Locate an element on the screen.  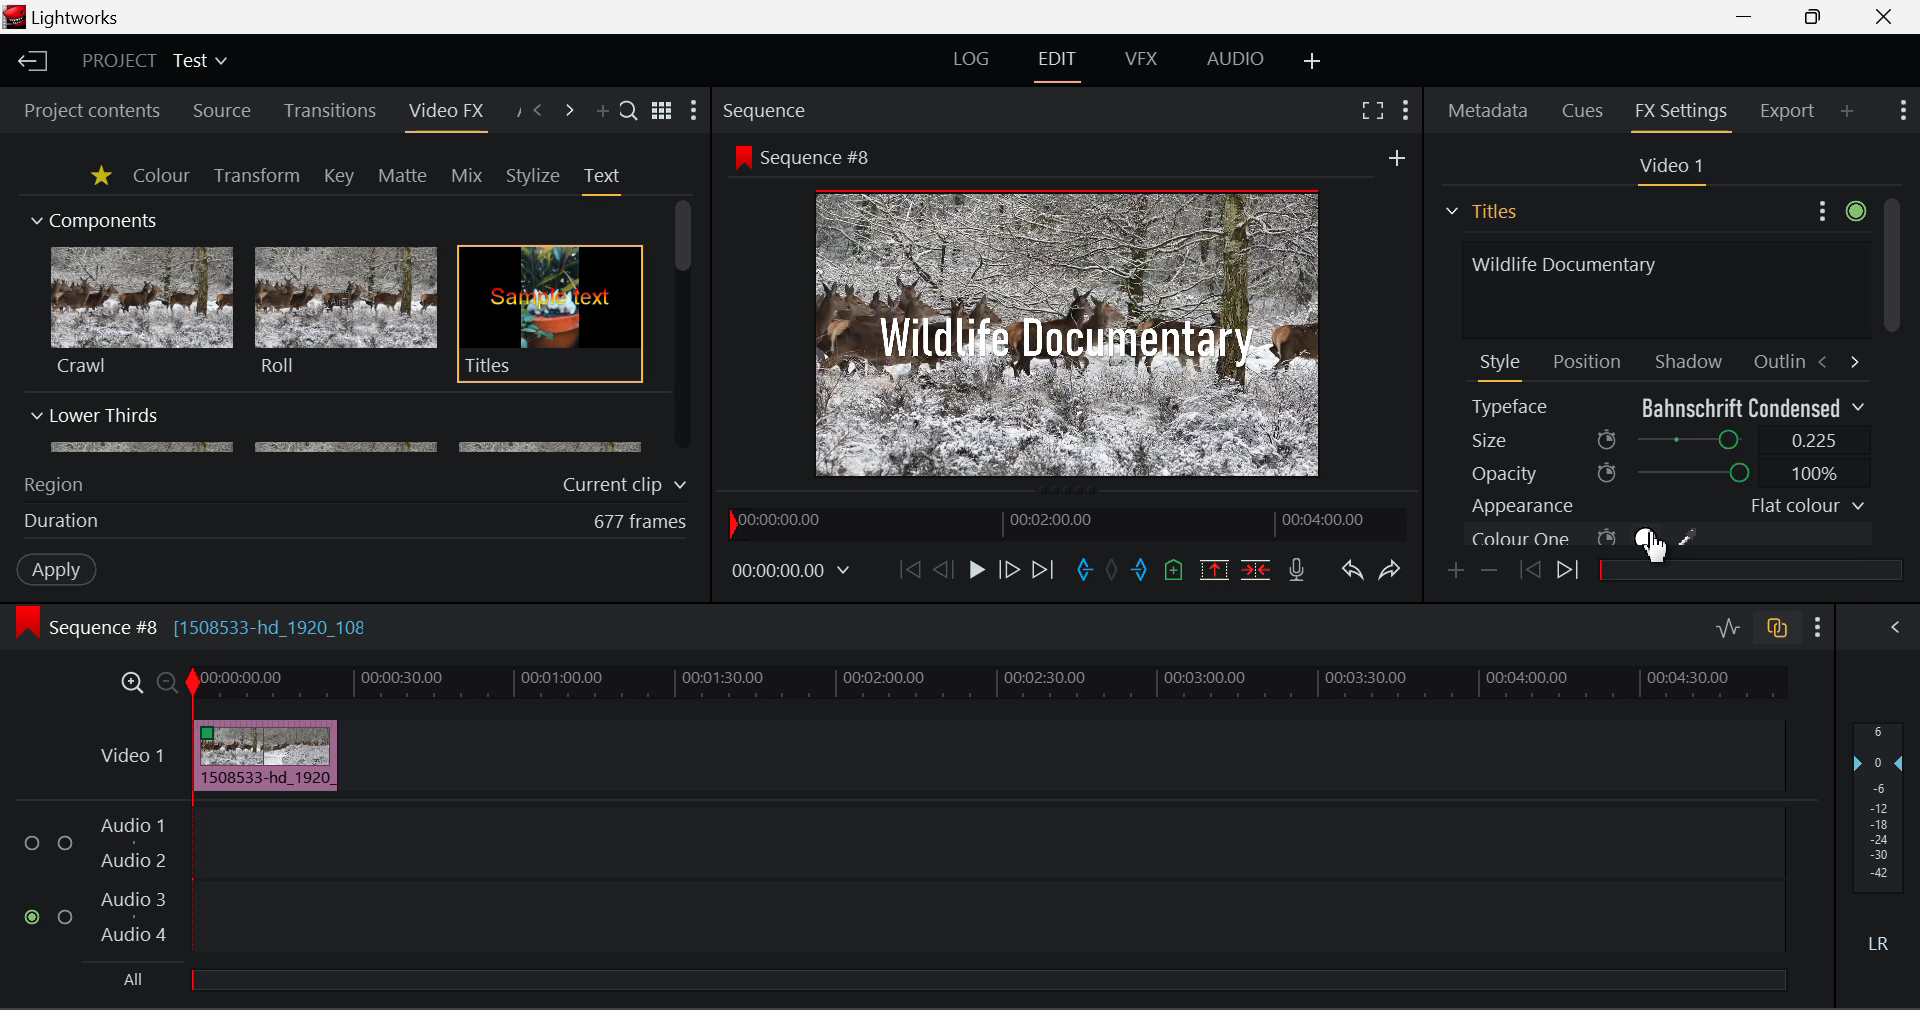
Region is located at coordinates (53, 485).